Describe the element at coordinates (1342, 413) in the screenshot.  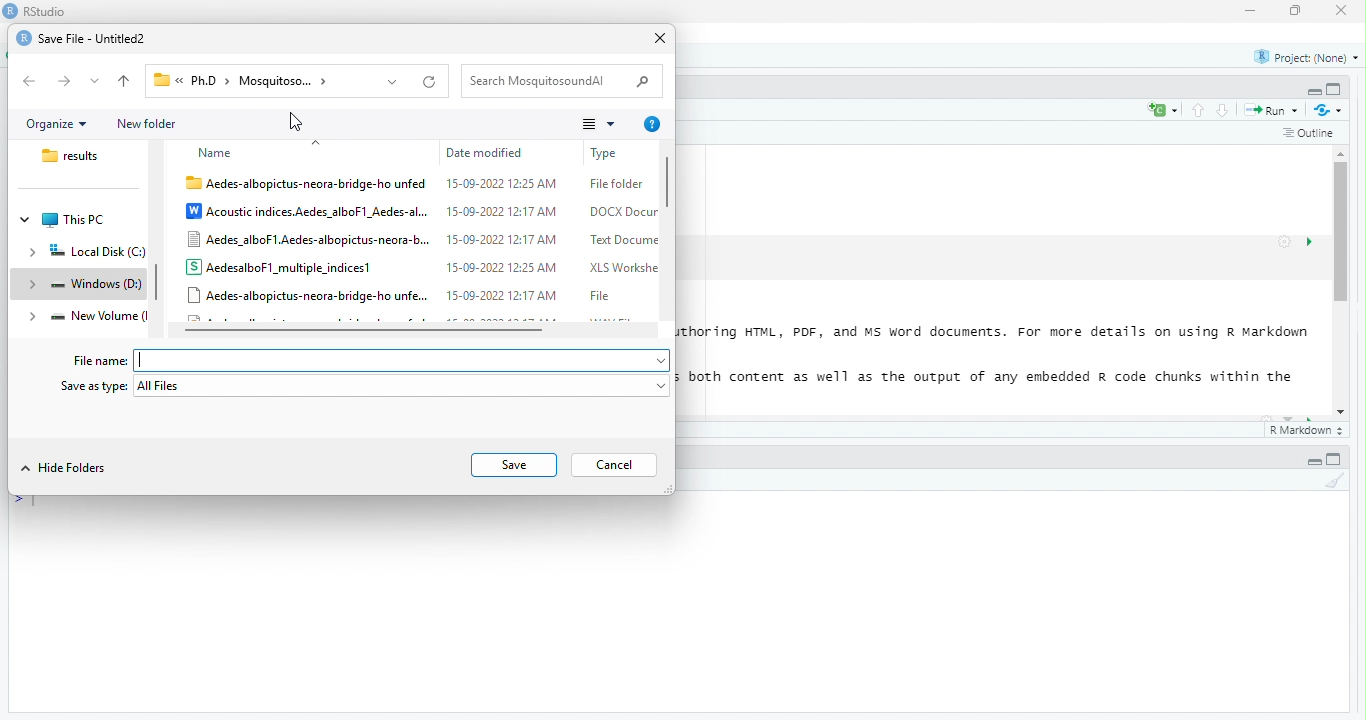
I see `scroll down` at that location.